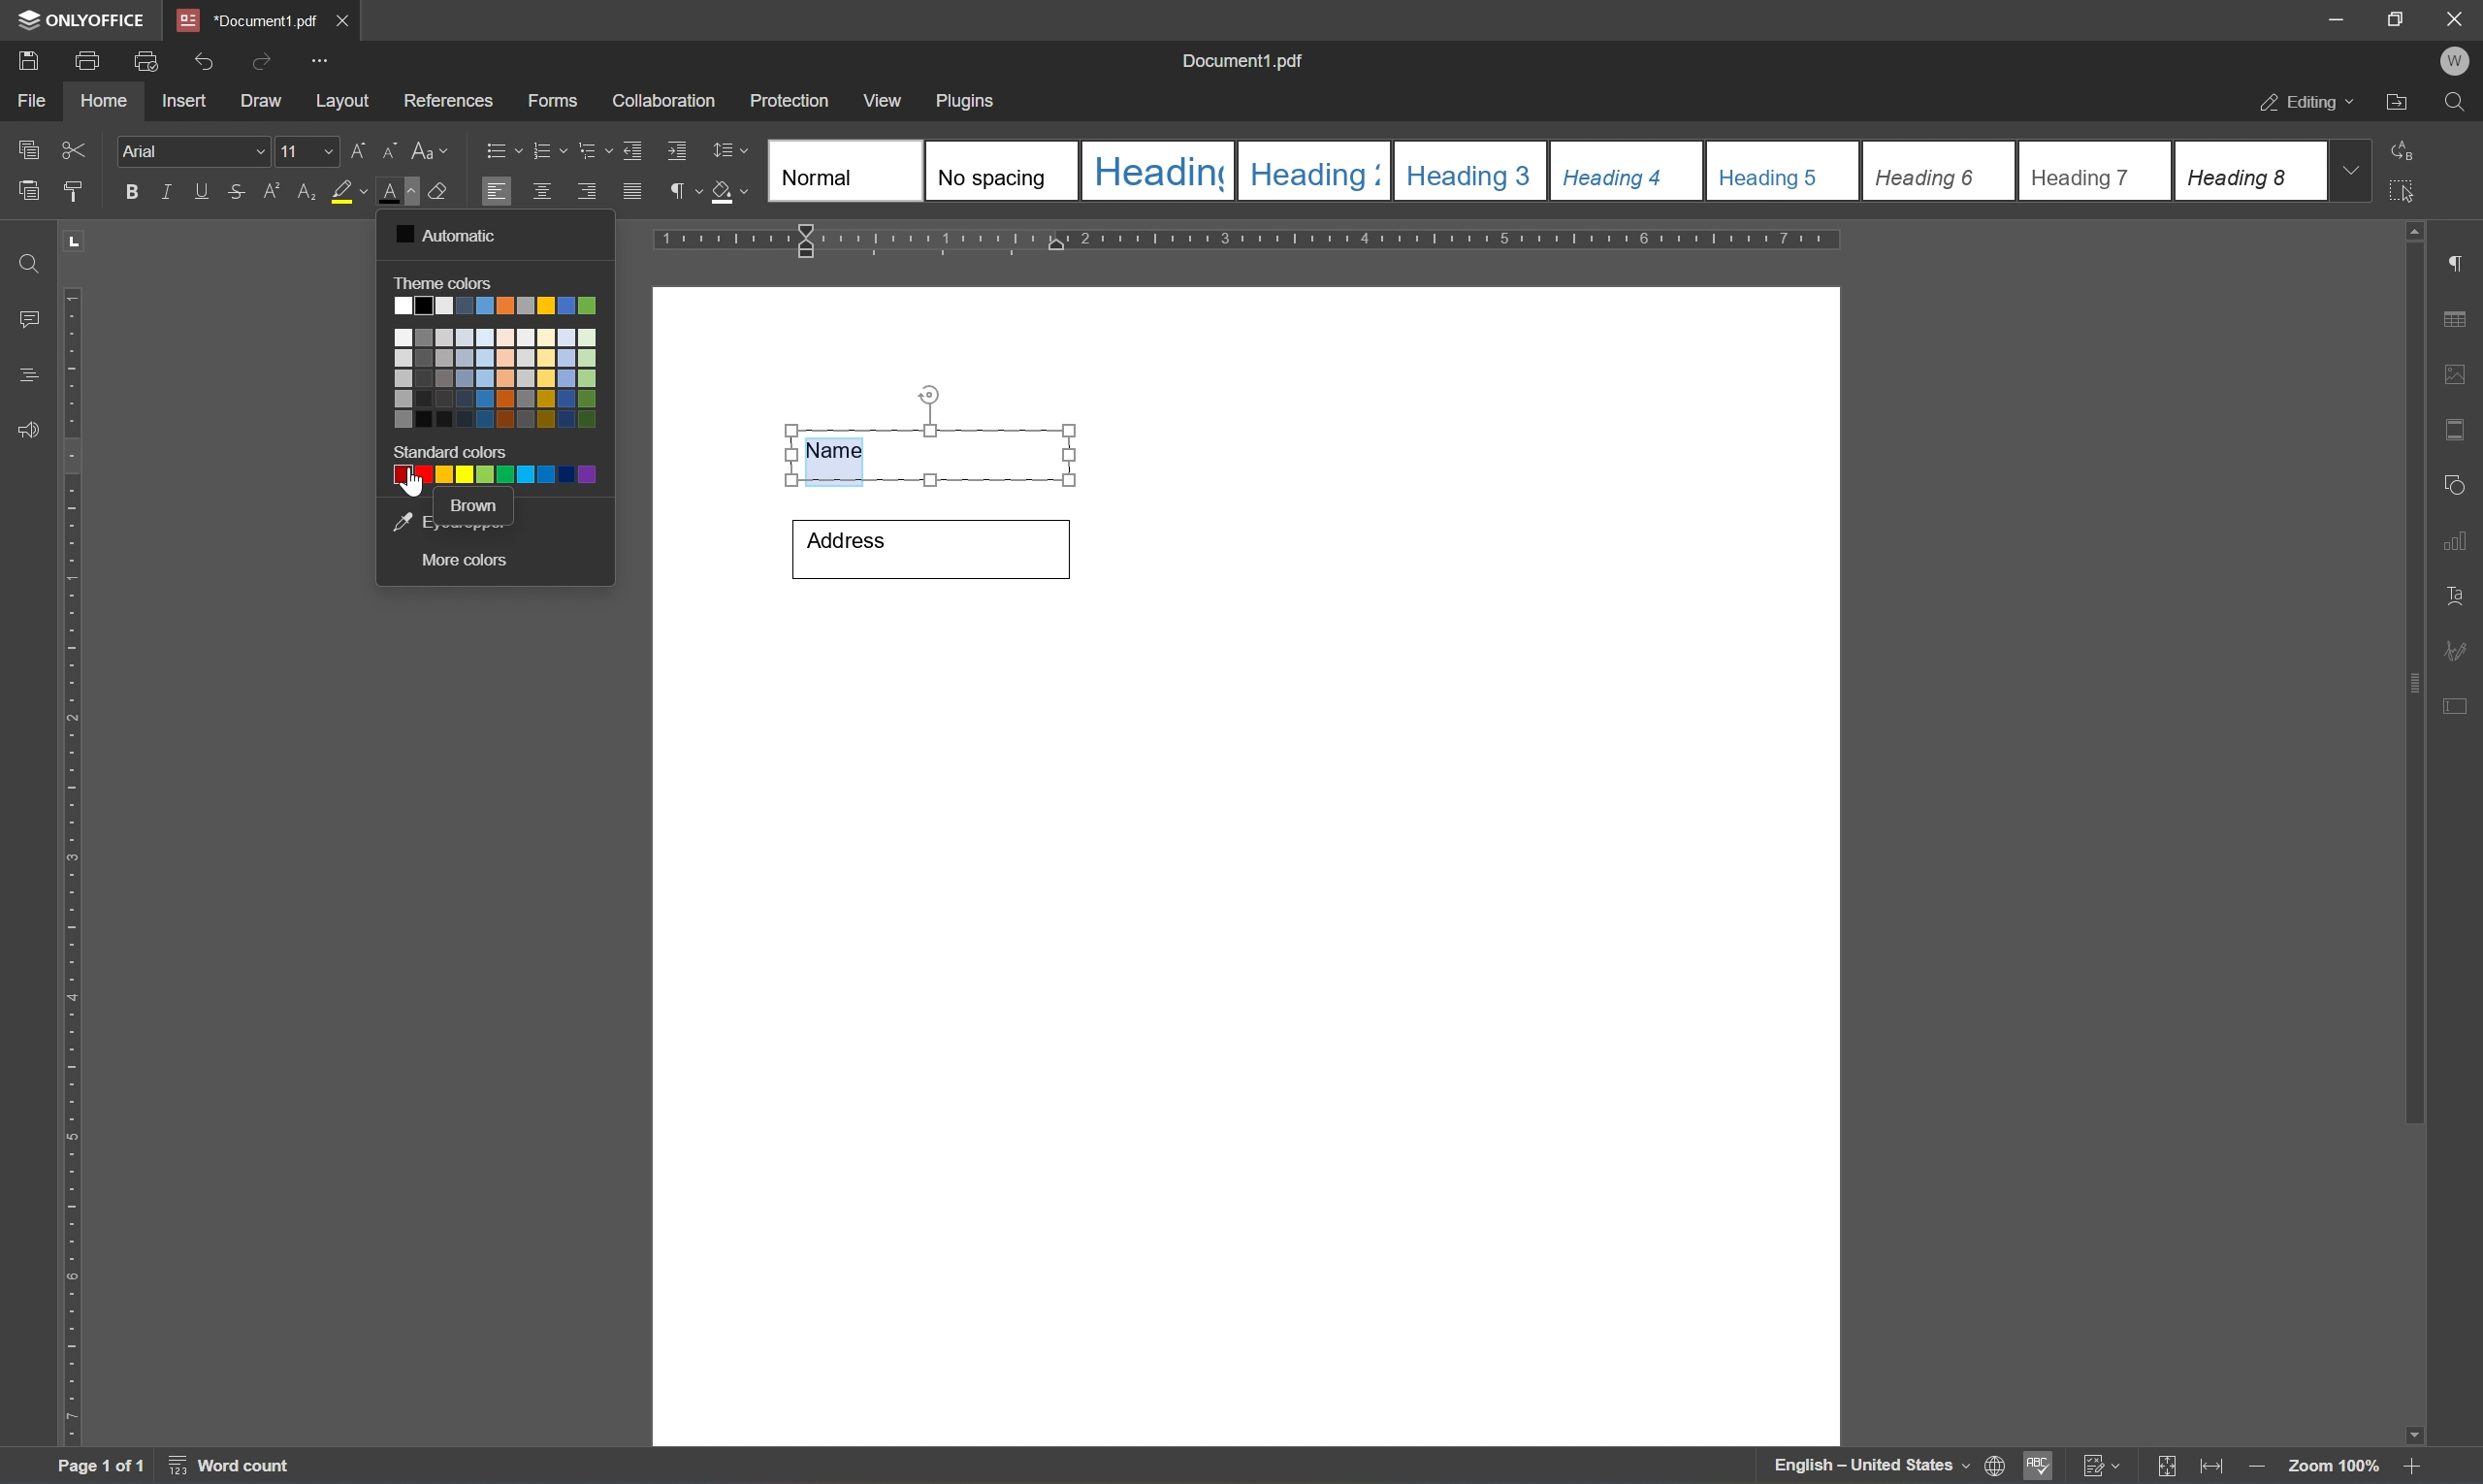 This screenshot has width=2483, height=1484. I want to click on open file location, so click(2396, 103).